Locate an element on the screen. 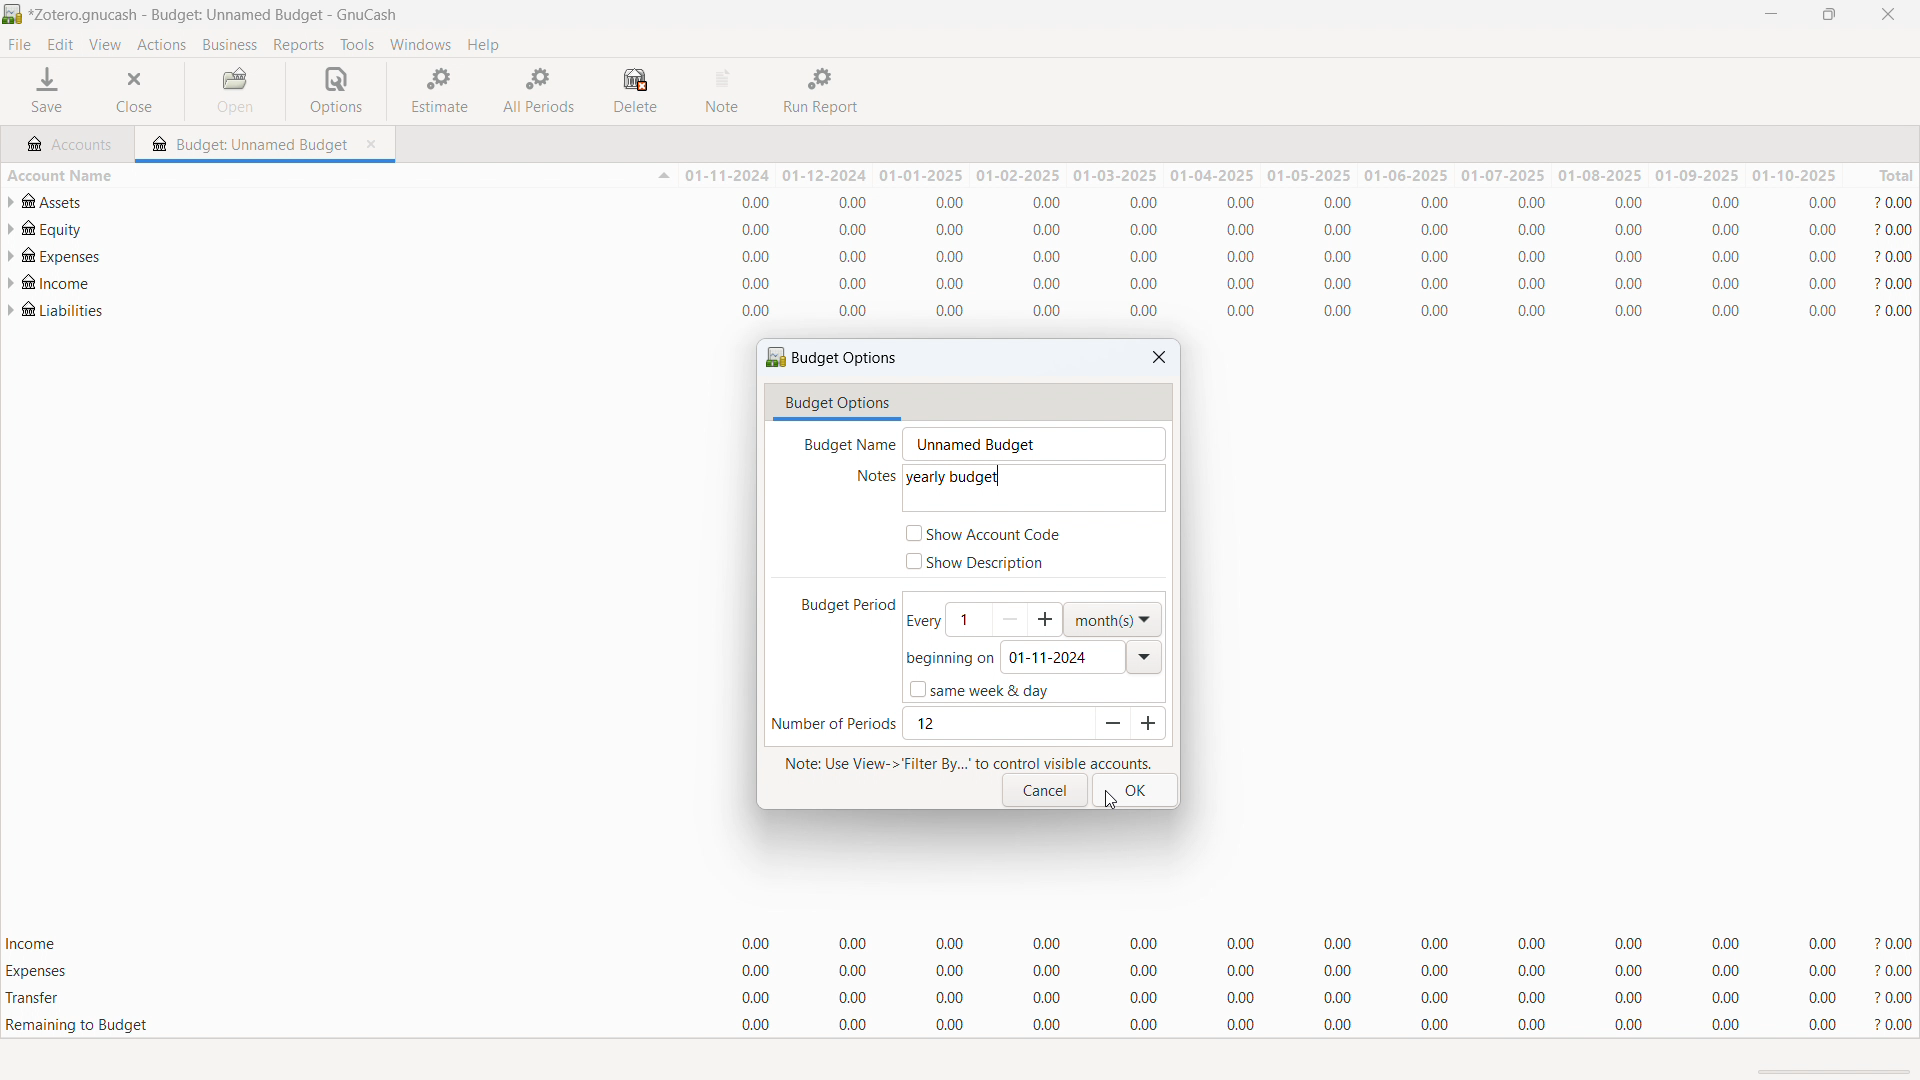 Image resolution: width=1920 pixels, height=1080 pixels. scrollbar is located at coordinates (1836, 1073).